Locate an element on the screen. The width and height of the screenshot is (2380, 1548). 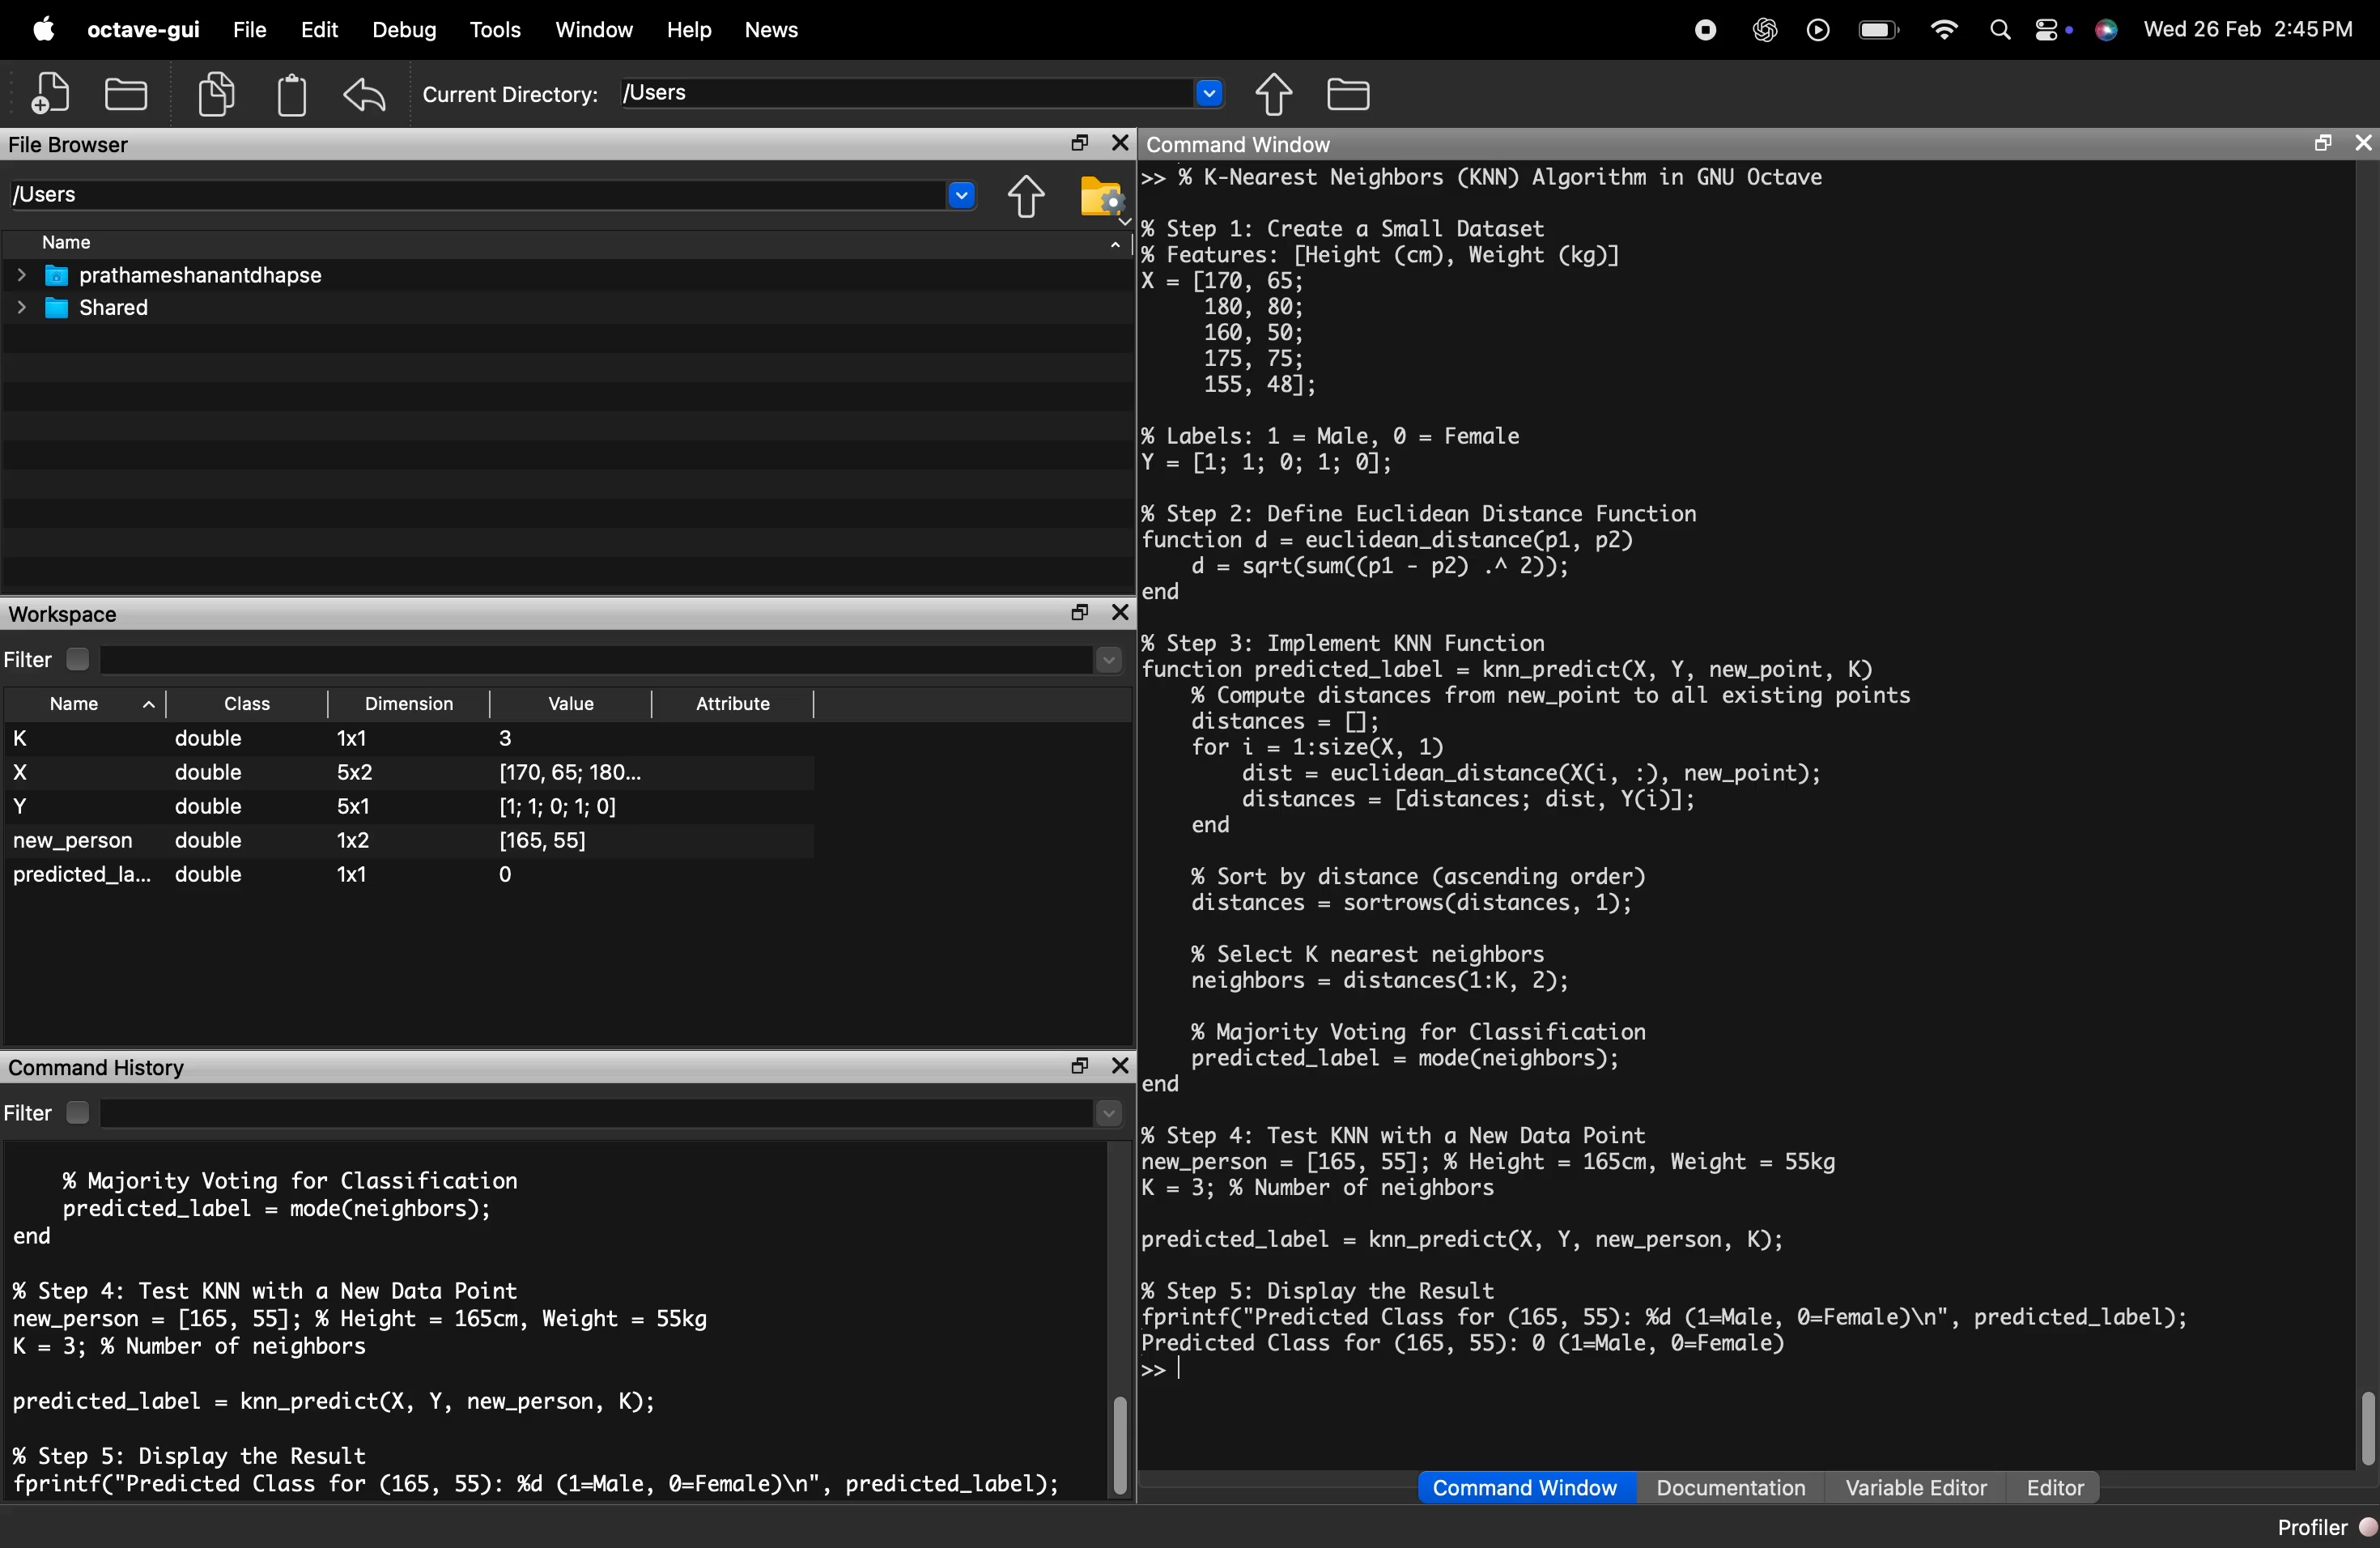
Name is located at coordinates (76, 707).